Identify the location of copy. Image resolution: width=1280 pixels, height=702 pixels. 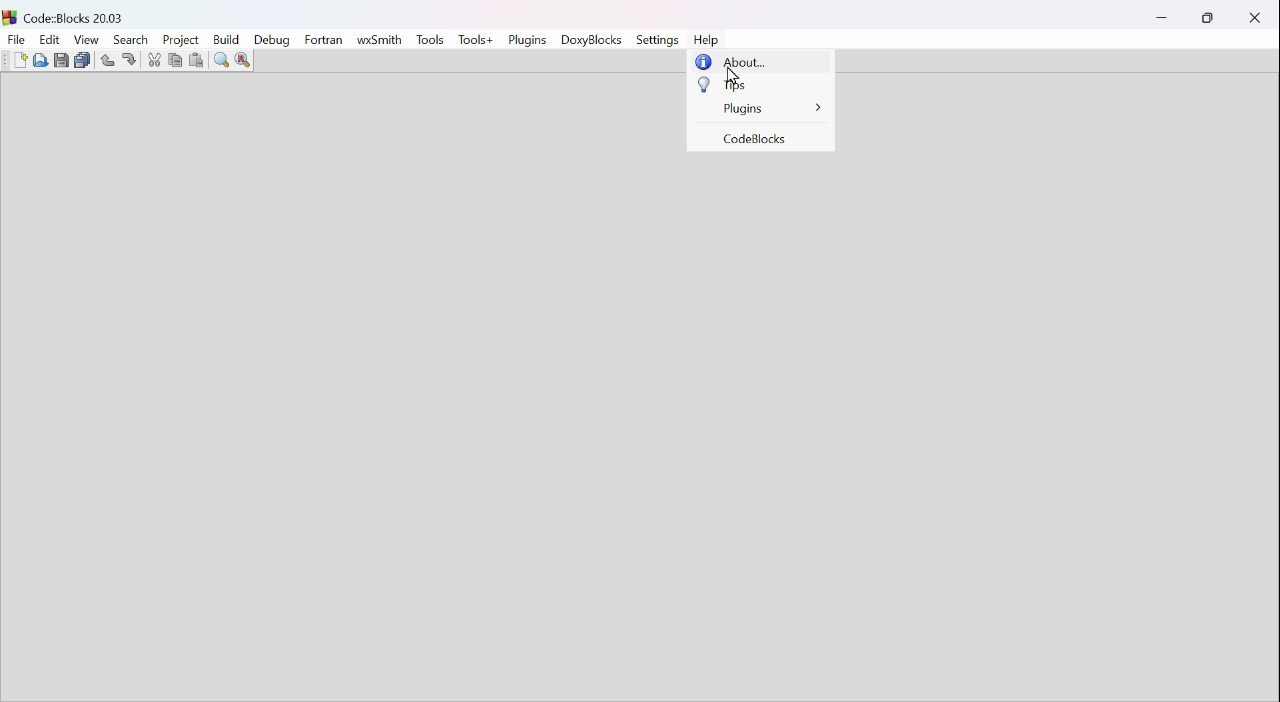
(173, 59).